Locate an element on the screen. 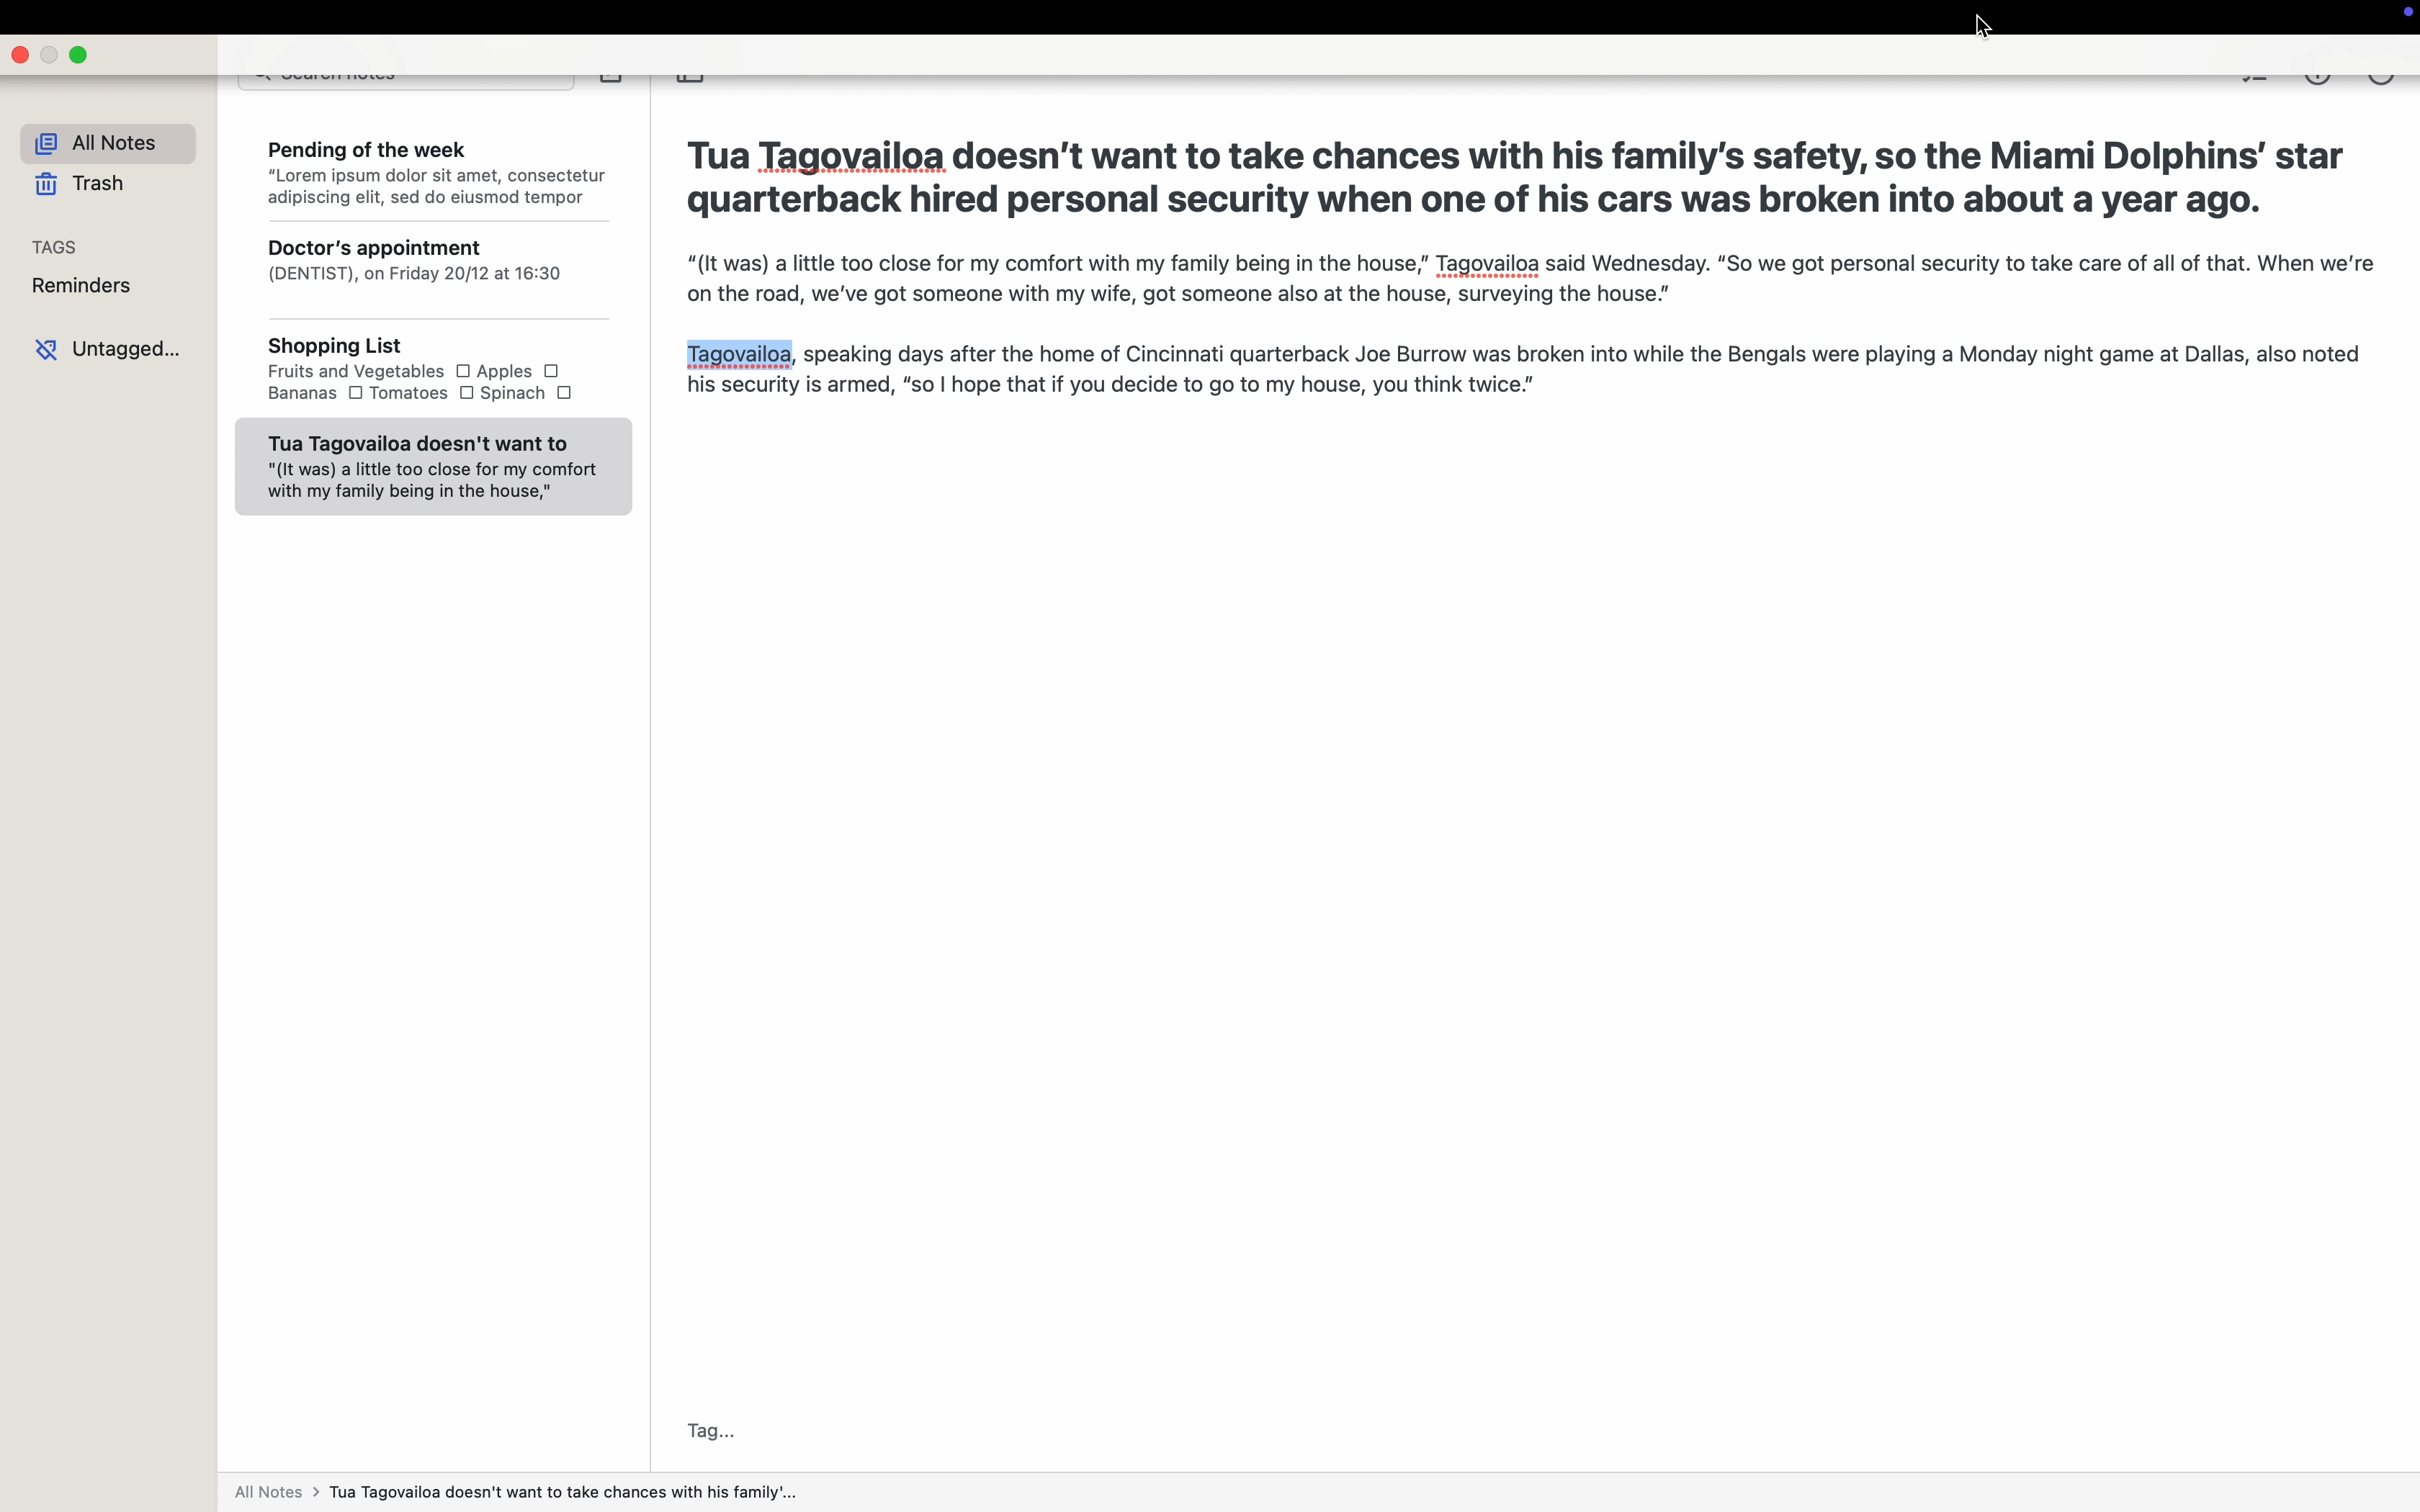 The height and width of the screenshot is (1512, 2420). Tua Tagovailoa doesn't want to
"(It was) a little too close for my comfort
with my family being in the house," is located at coordinates (431, 466).